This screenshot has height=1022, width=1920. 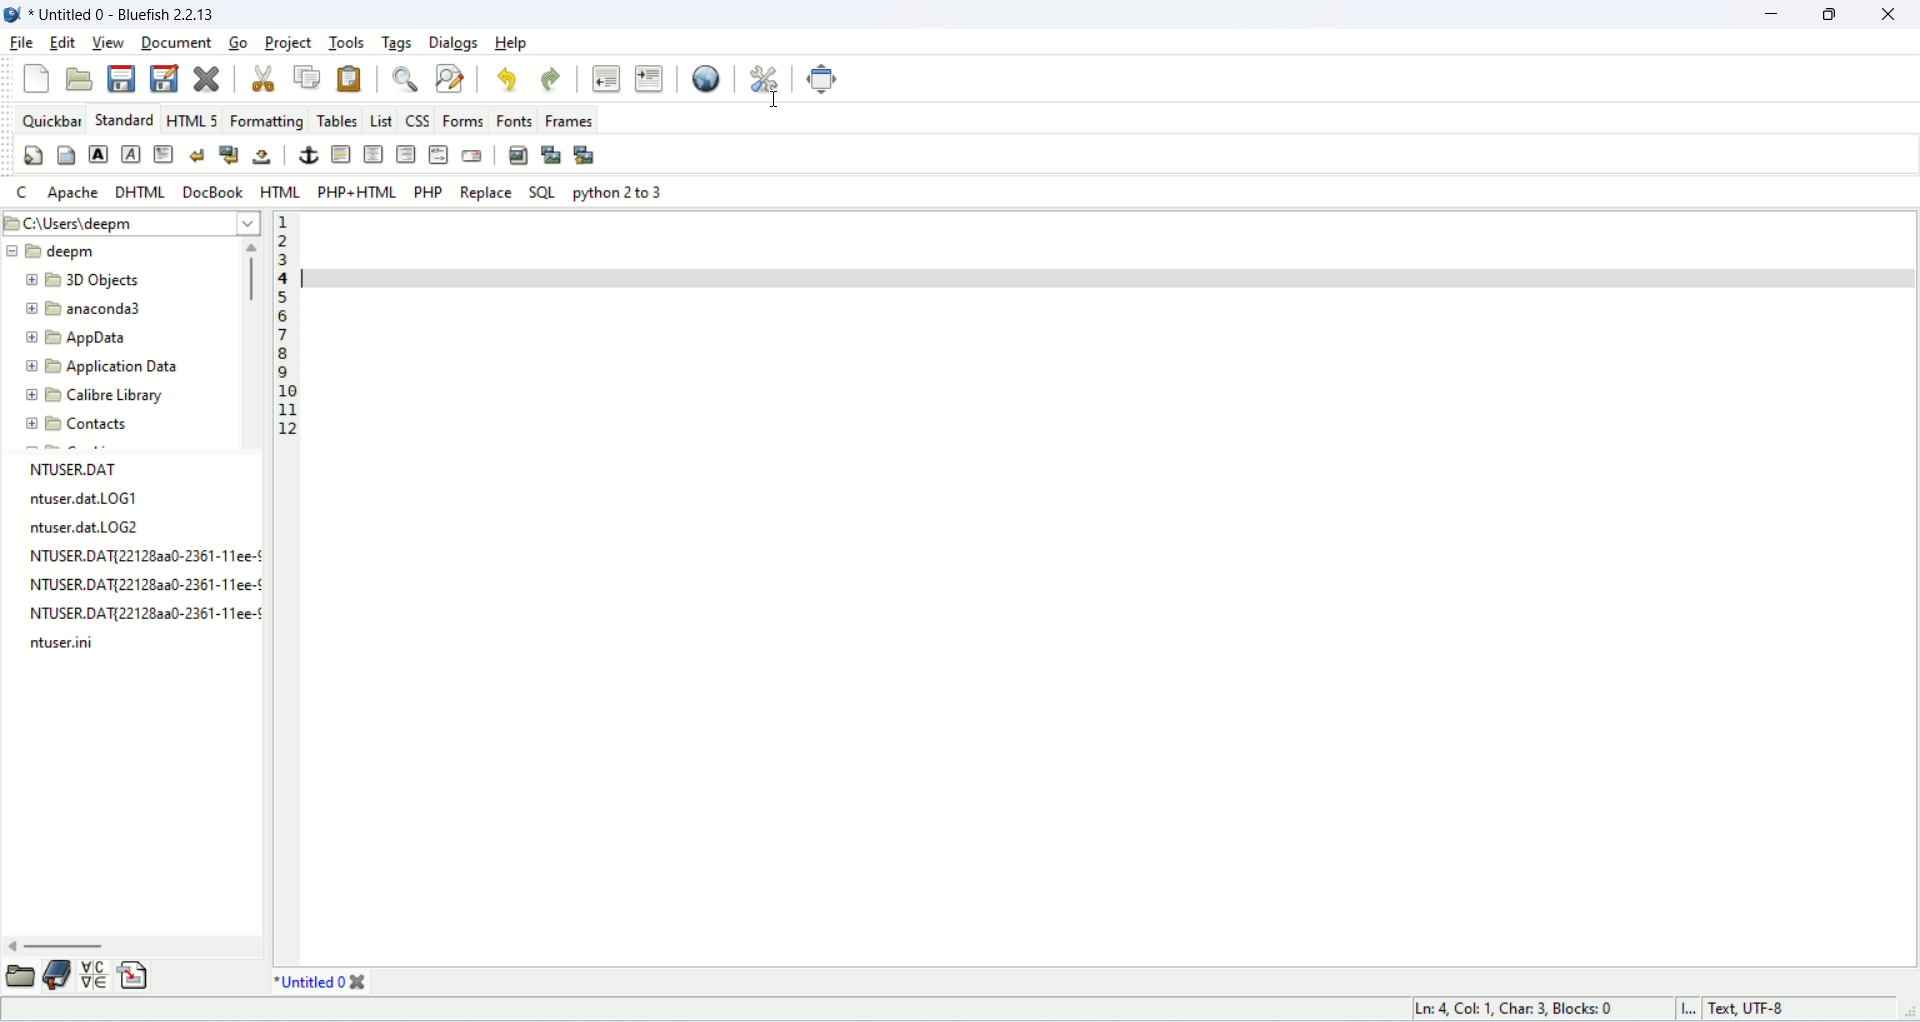 What do you see at coordinates (470, 154) in the screenshot?
I see `email` at bounding box center [470, 154].